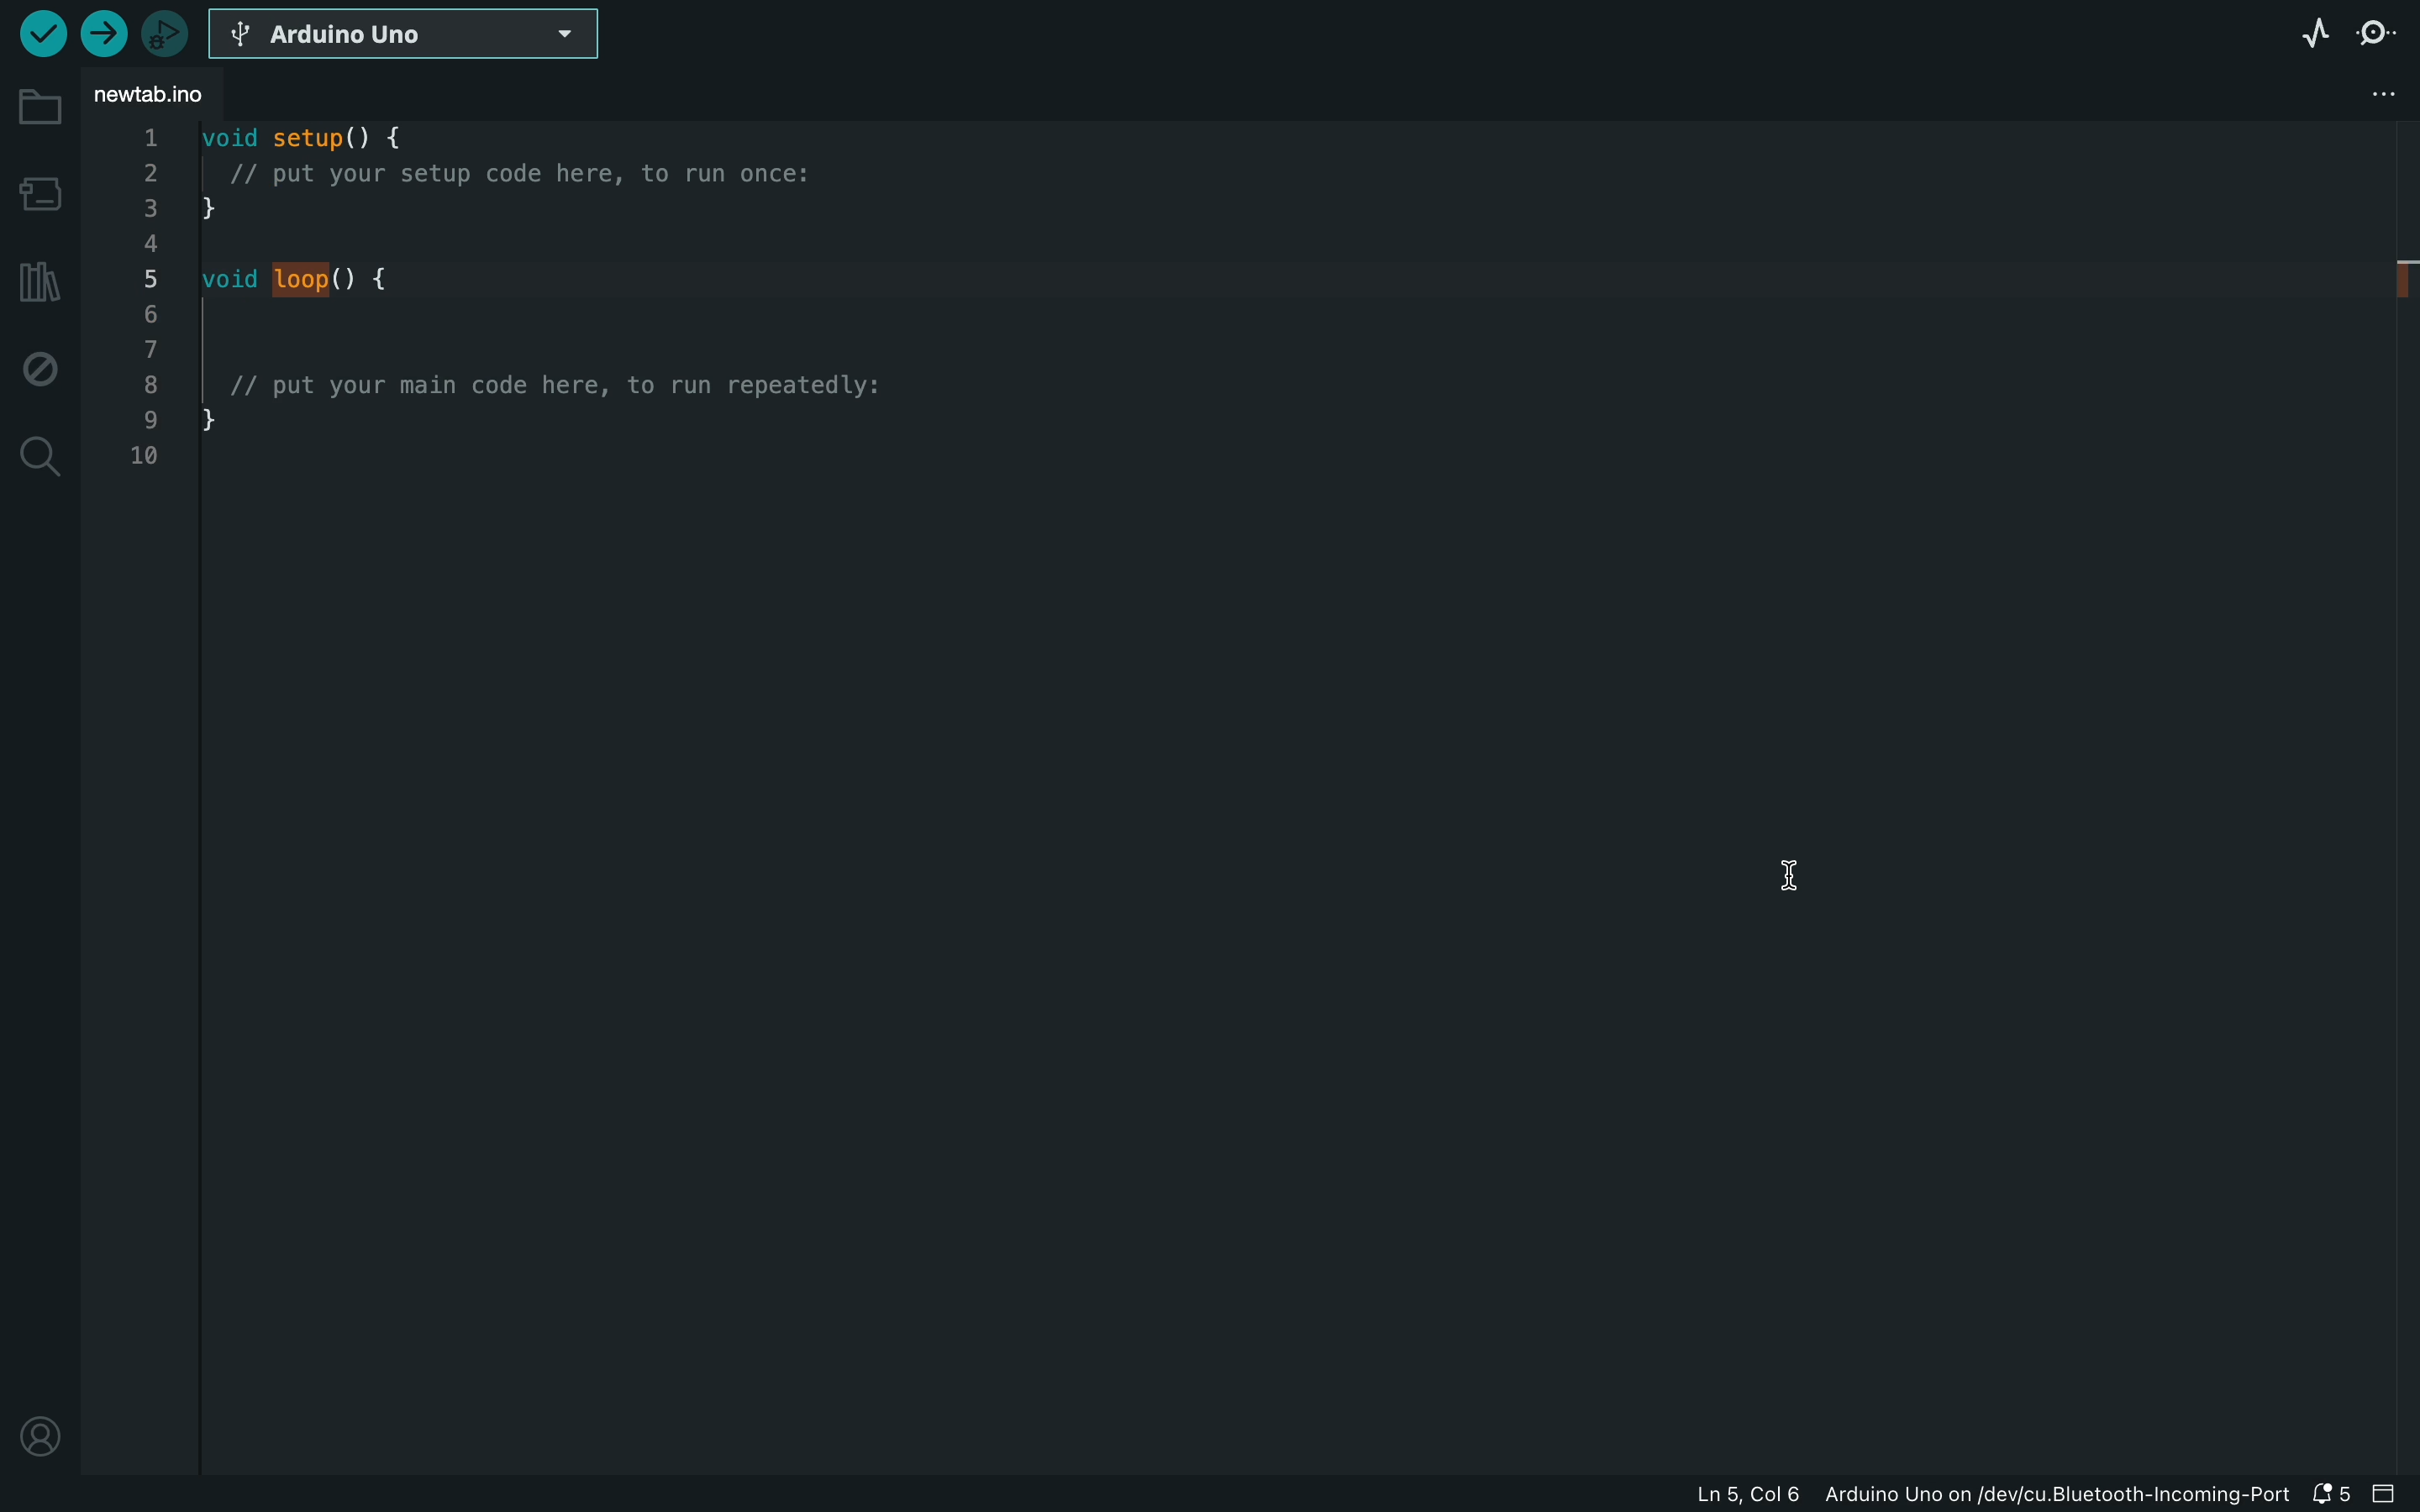 The width and height of the screenshot is (2420, 1512). What do you see at coordinates (37, 282) in the screenshot?
I see `libraries manager` at bounding box center [37, 282].